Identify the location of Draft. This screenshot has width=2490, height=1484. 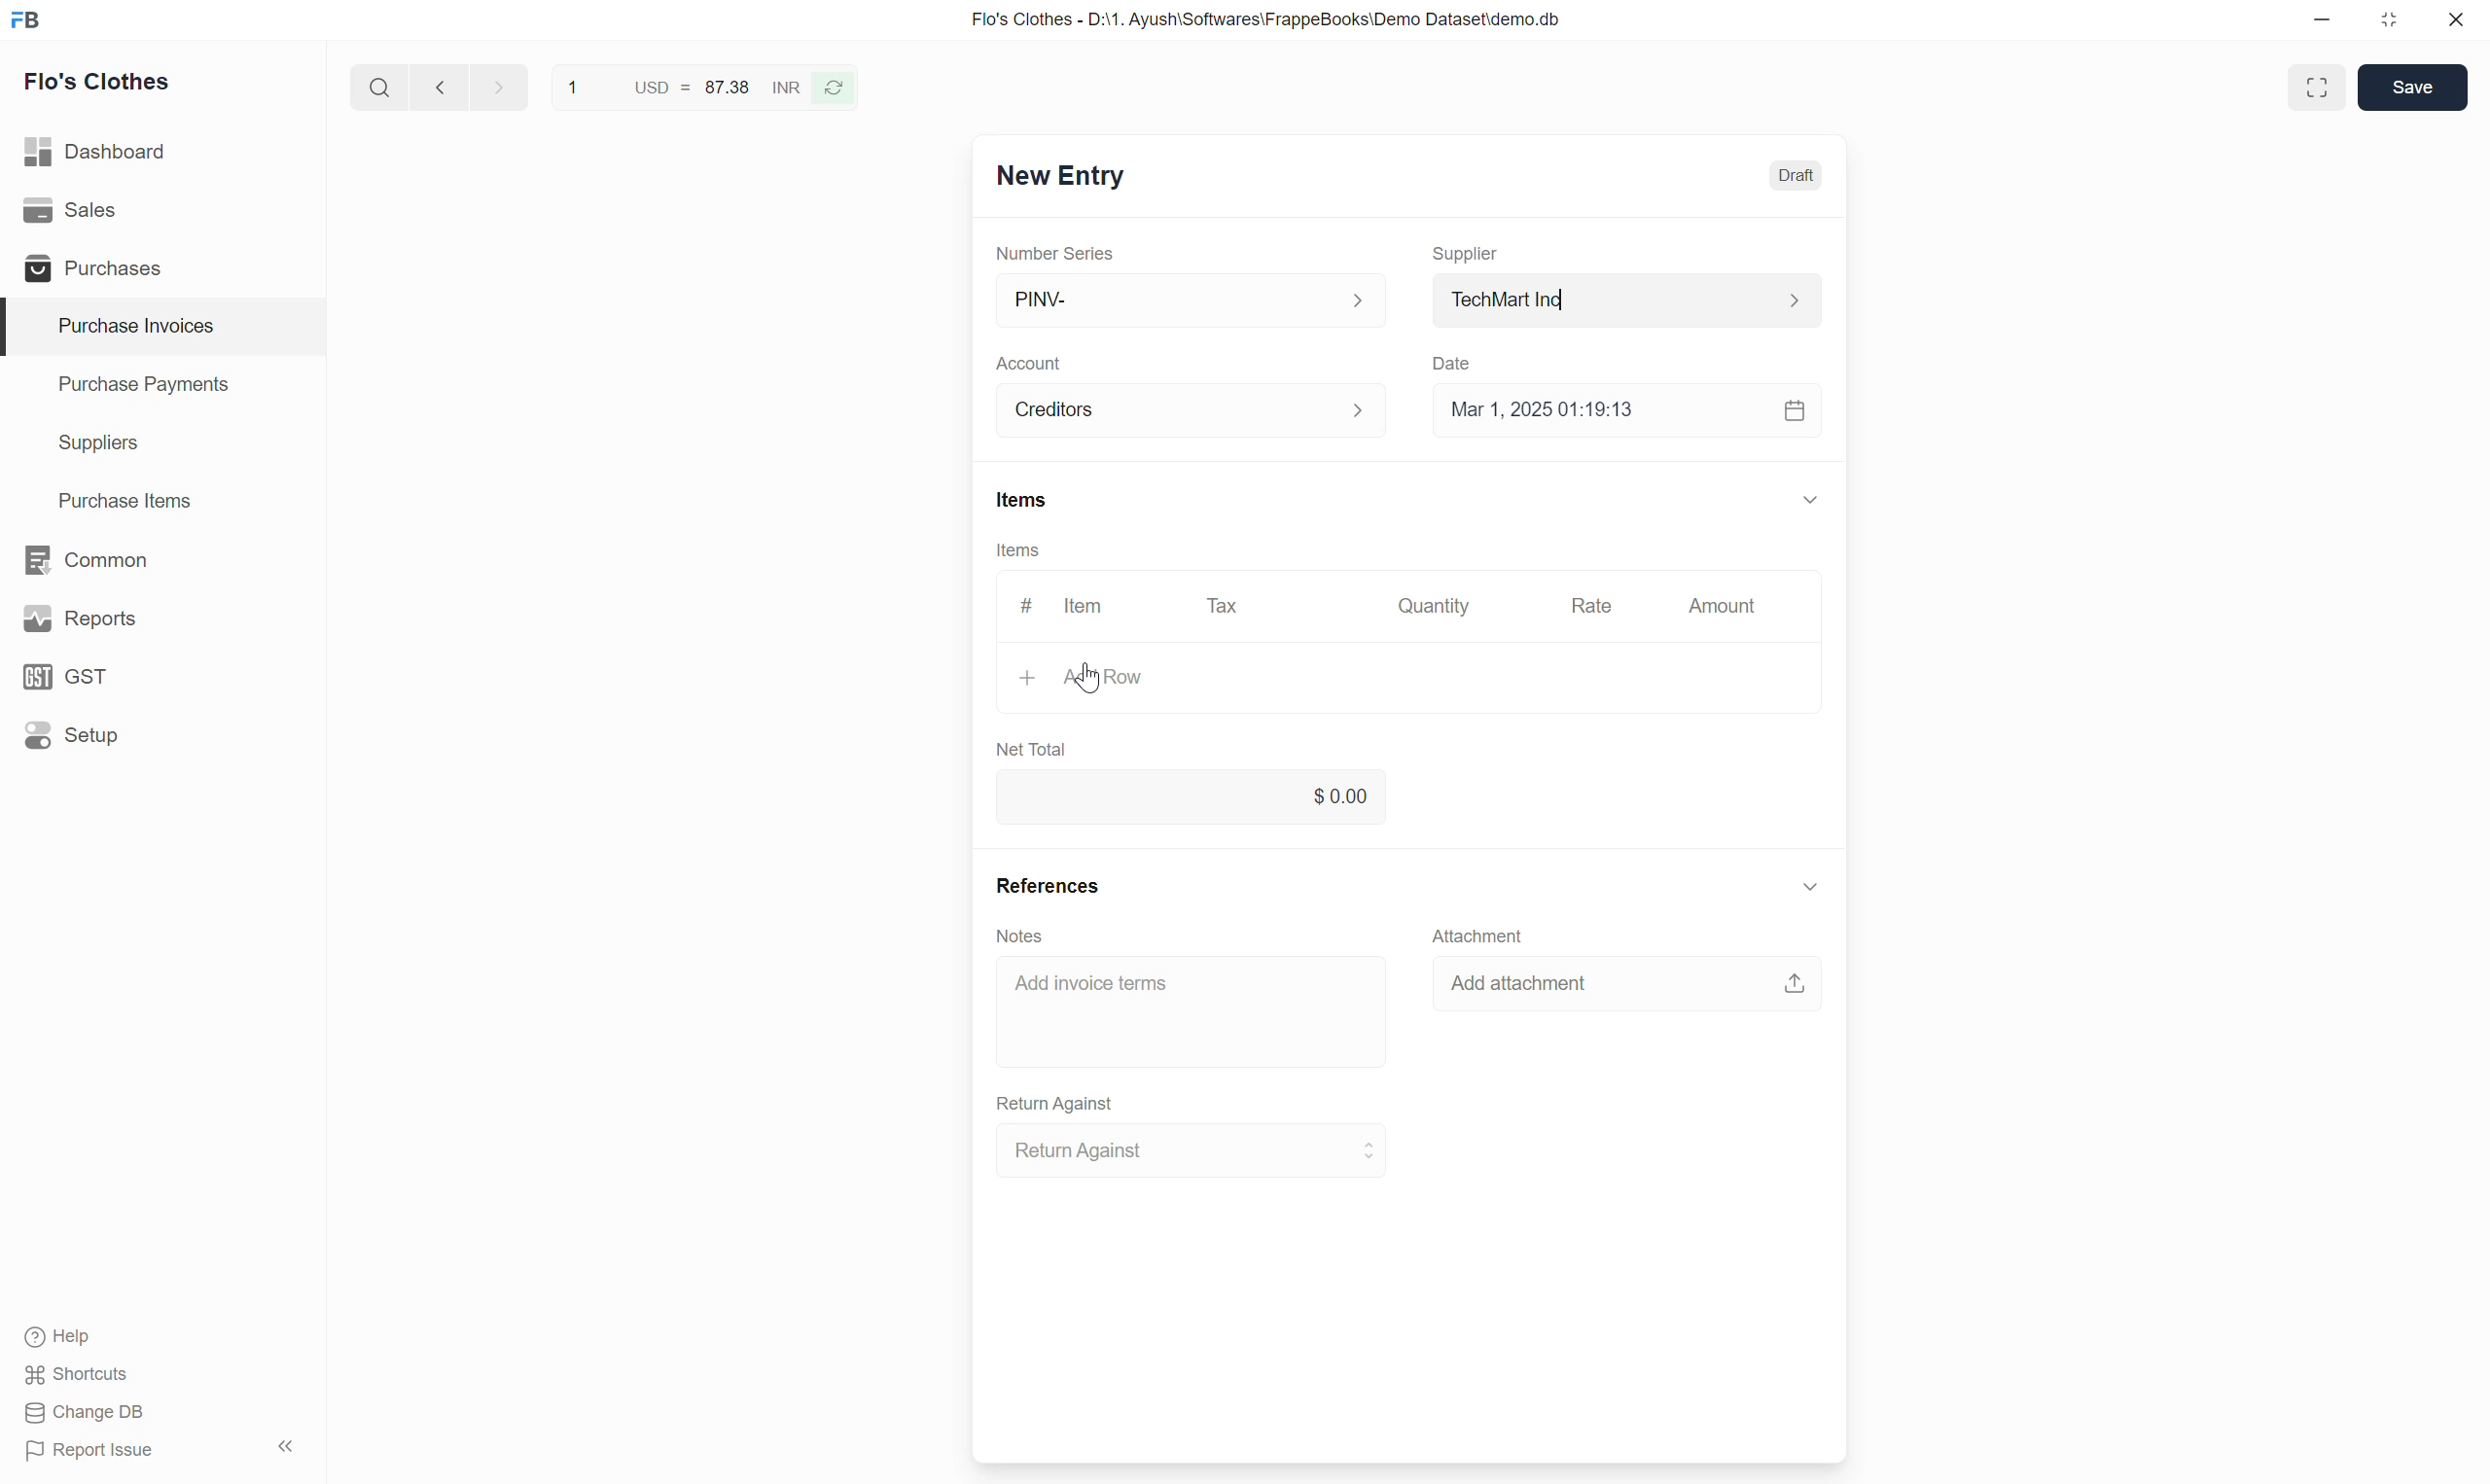
(1798, 177).